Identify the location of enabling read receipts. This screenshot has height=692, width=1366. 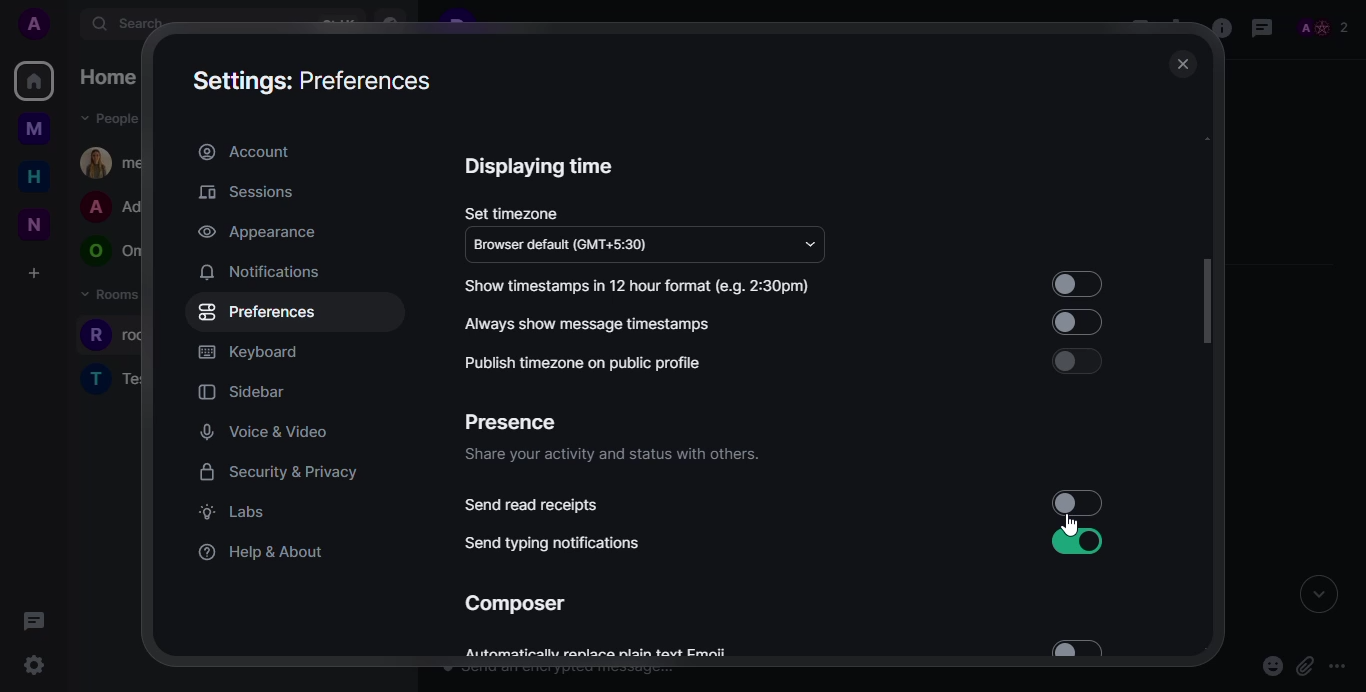
(1087, 503).